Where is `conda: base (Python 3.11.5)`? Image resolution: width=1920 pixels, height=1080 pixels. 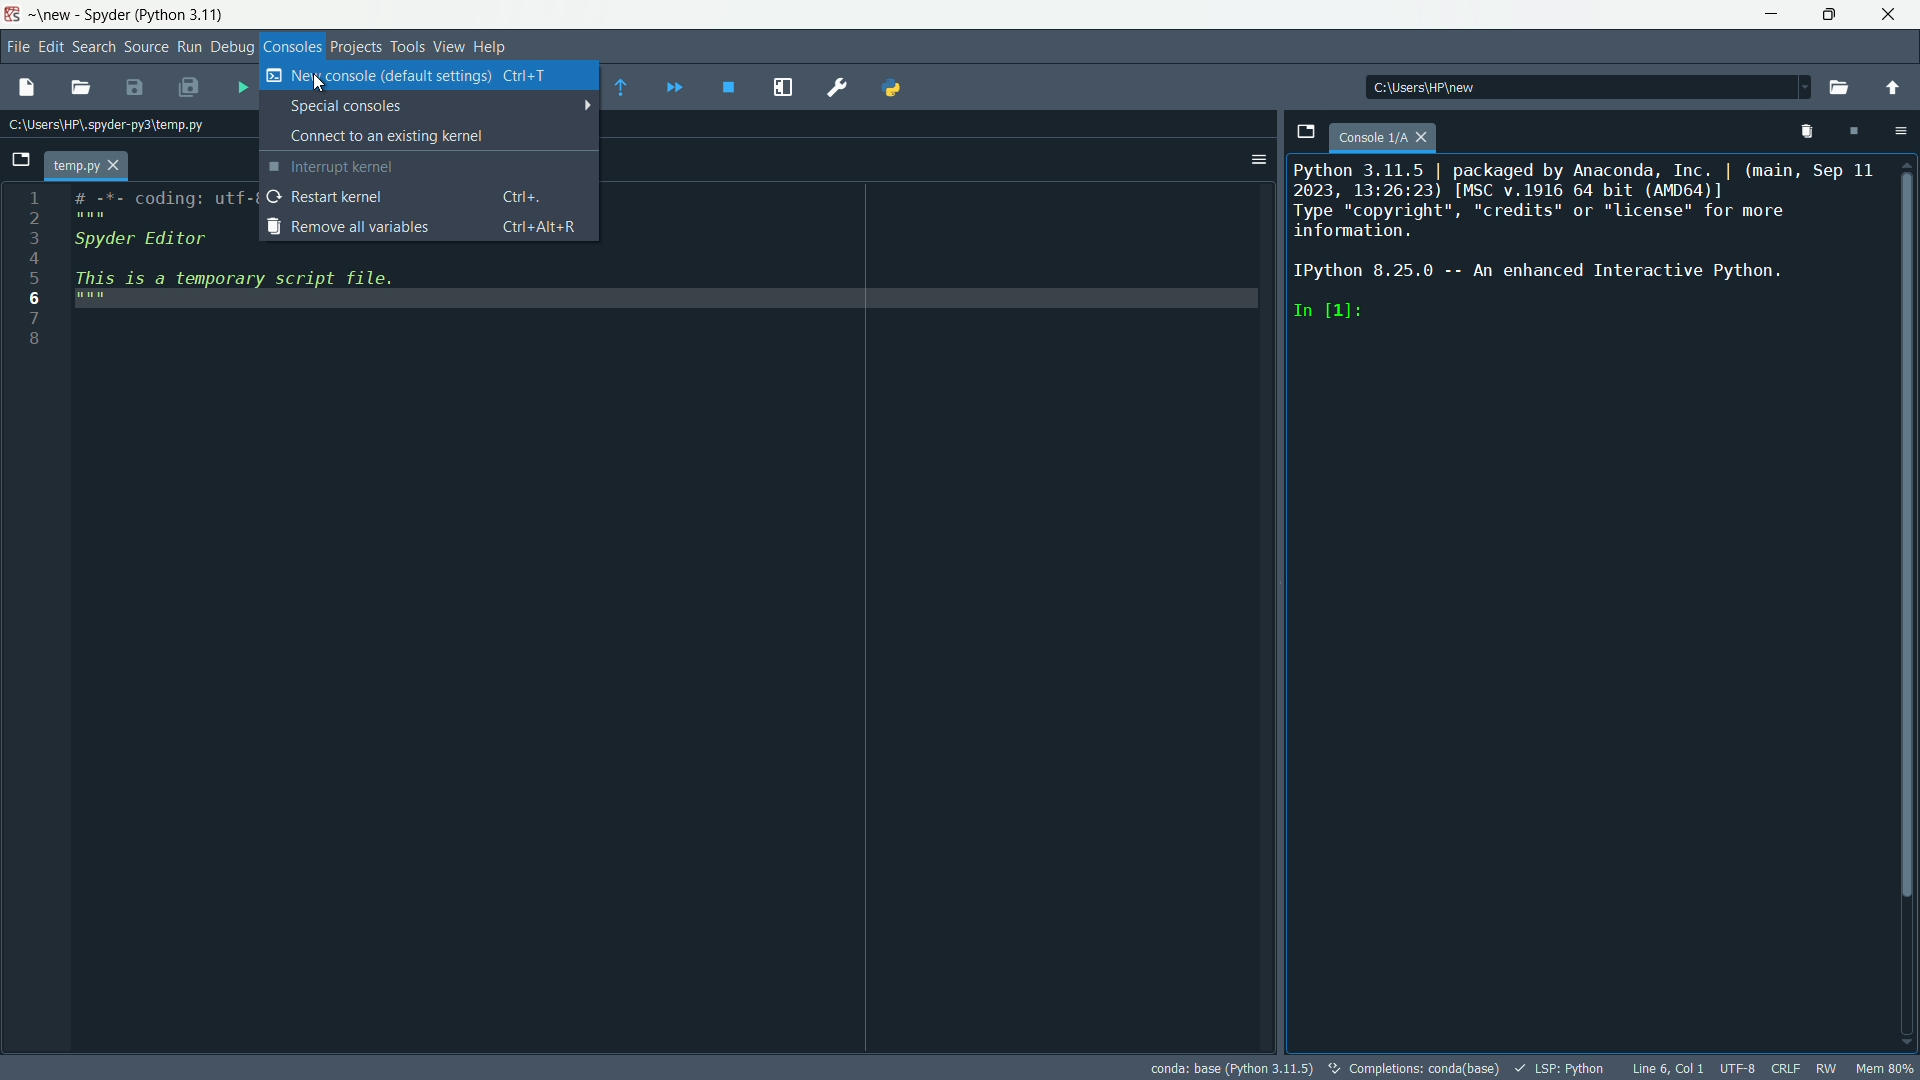 conda: base (Python 3.11.5) is located at coordinates (1232, 1070).